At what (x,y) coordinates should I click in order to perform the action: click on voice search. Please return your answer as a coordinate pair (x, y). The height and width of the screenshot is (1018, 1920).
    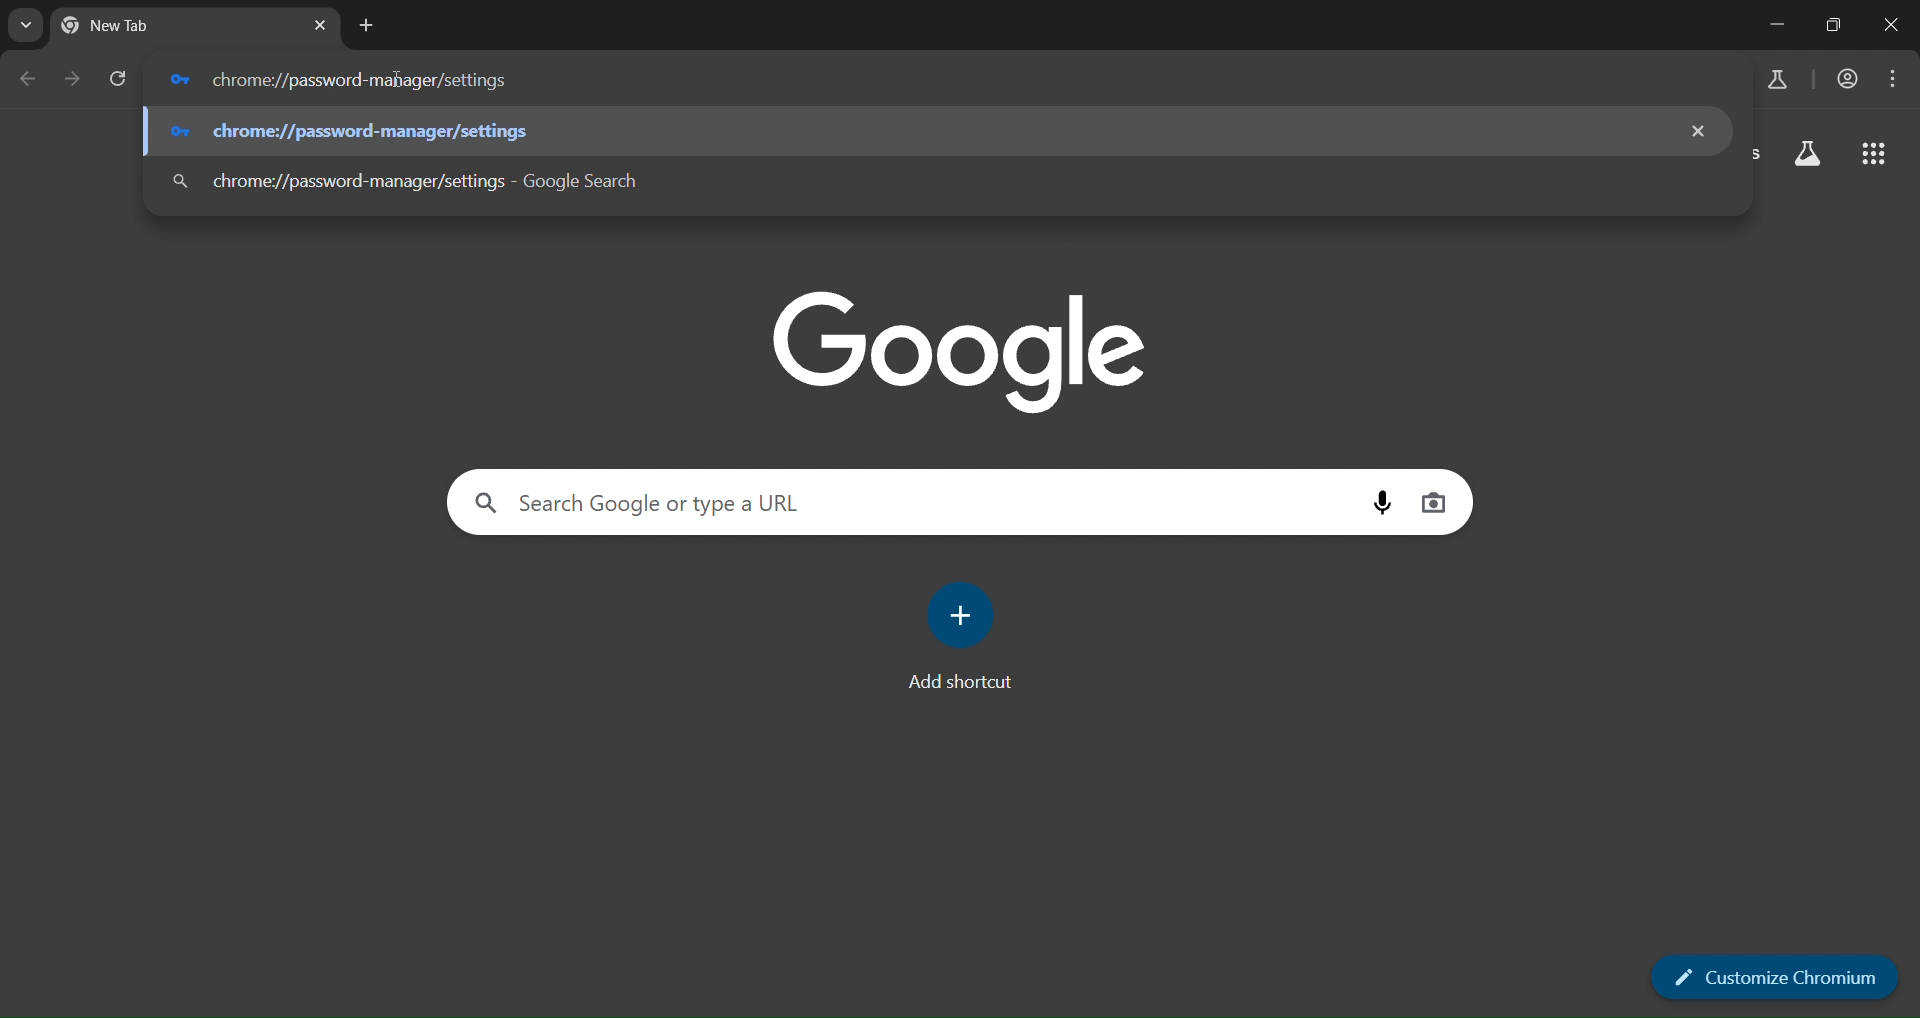
    Looking at the image, I should click on (1436, 505).